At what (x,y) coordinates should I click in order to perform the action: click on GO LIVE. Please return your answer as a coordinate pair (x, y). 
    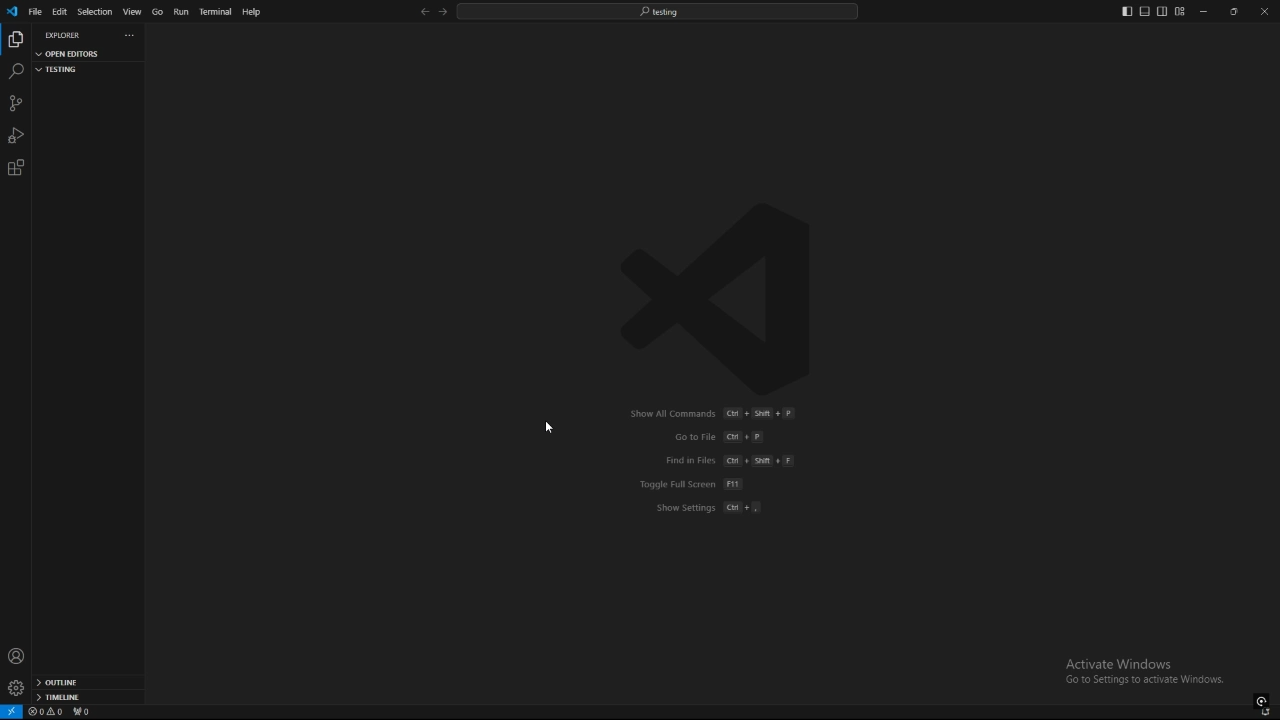
    Looking at the image, I should click on (1262, 700).